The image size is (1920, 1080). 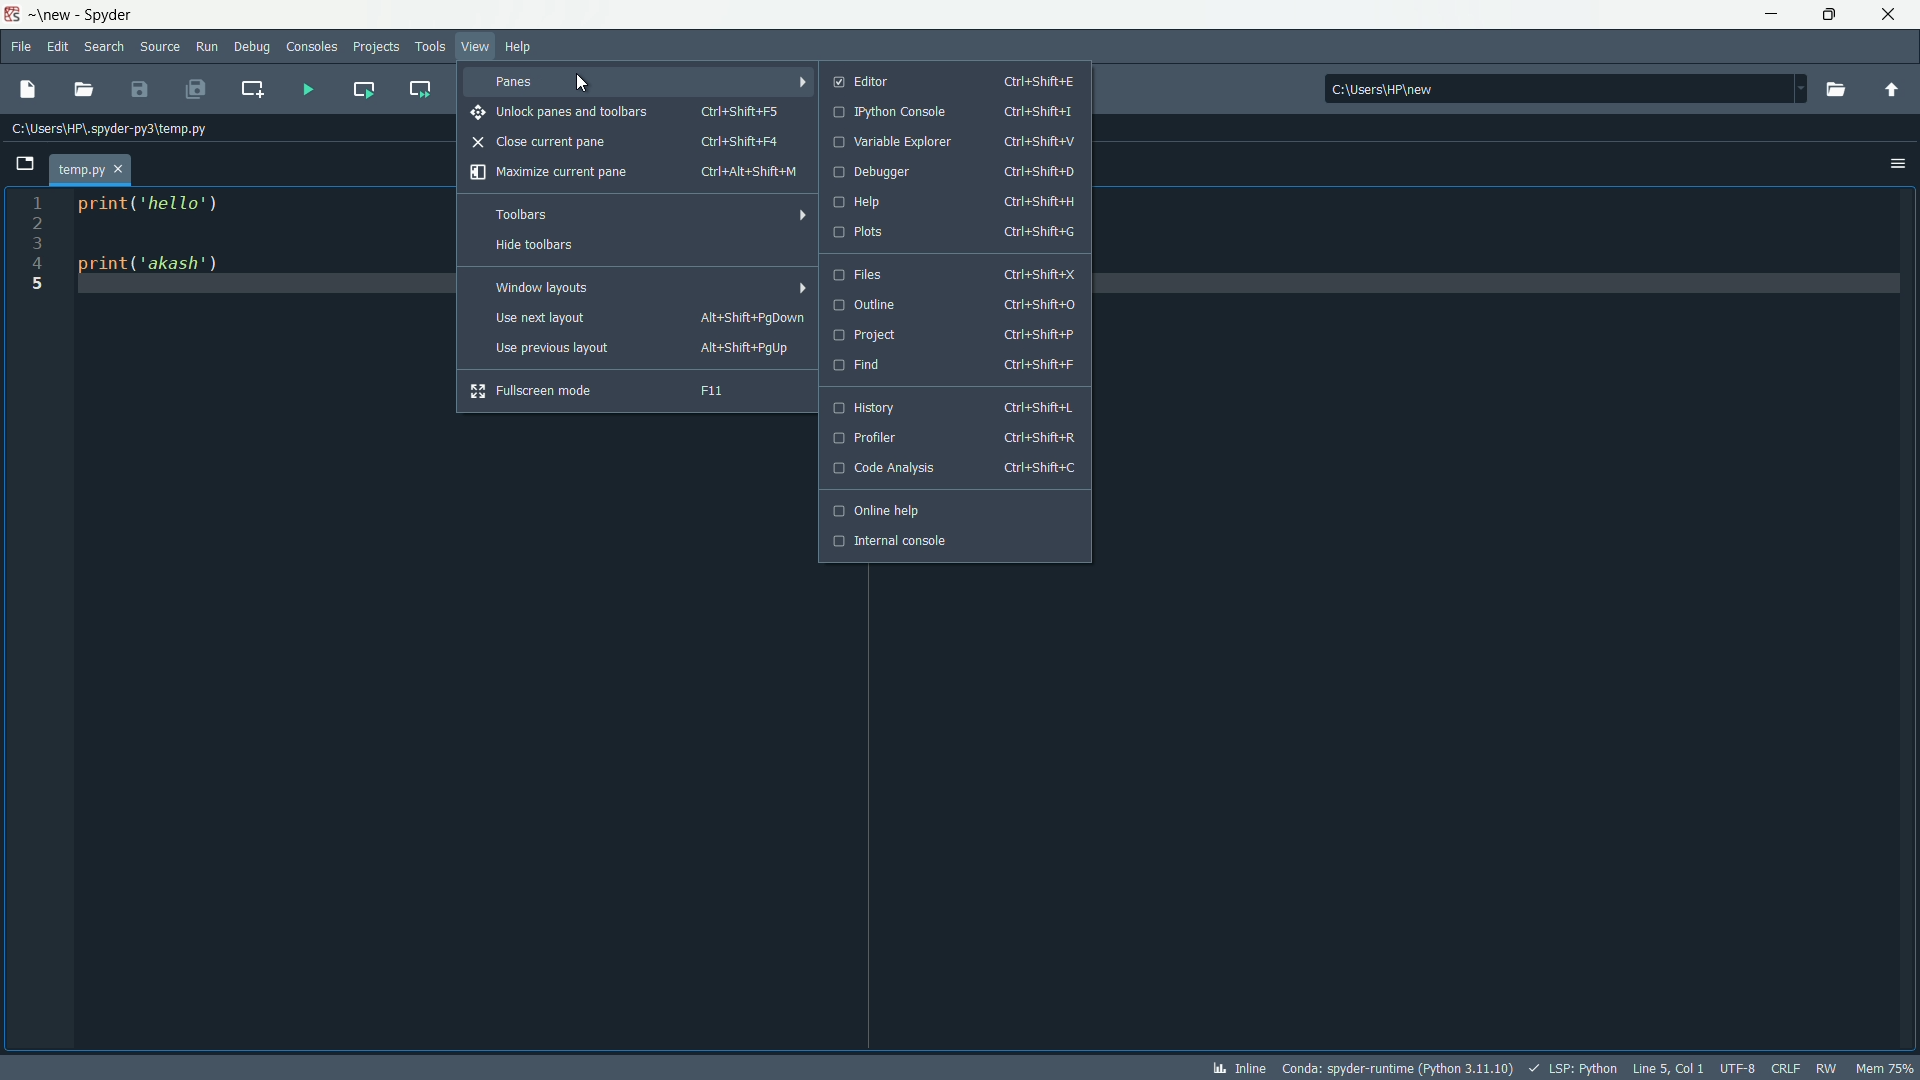 What do you see at coordinates (24, 163) in the screenshot?
I see `browse tabs` at bounding box center [24, 163].